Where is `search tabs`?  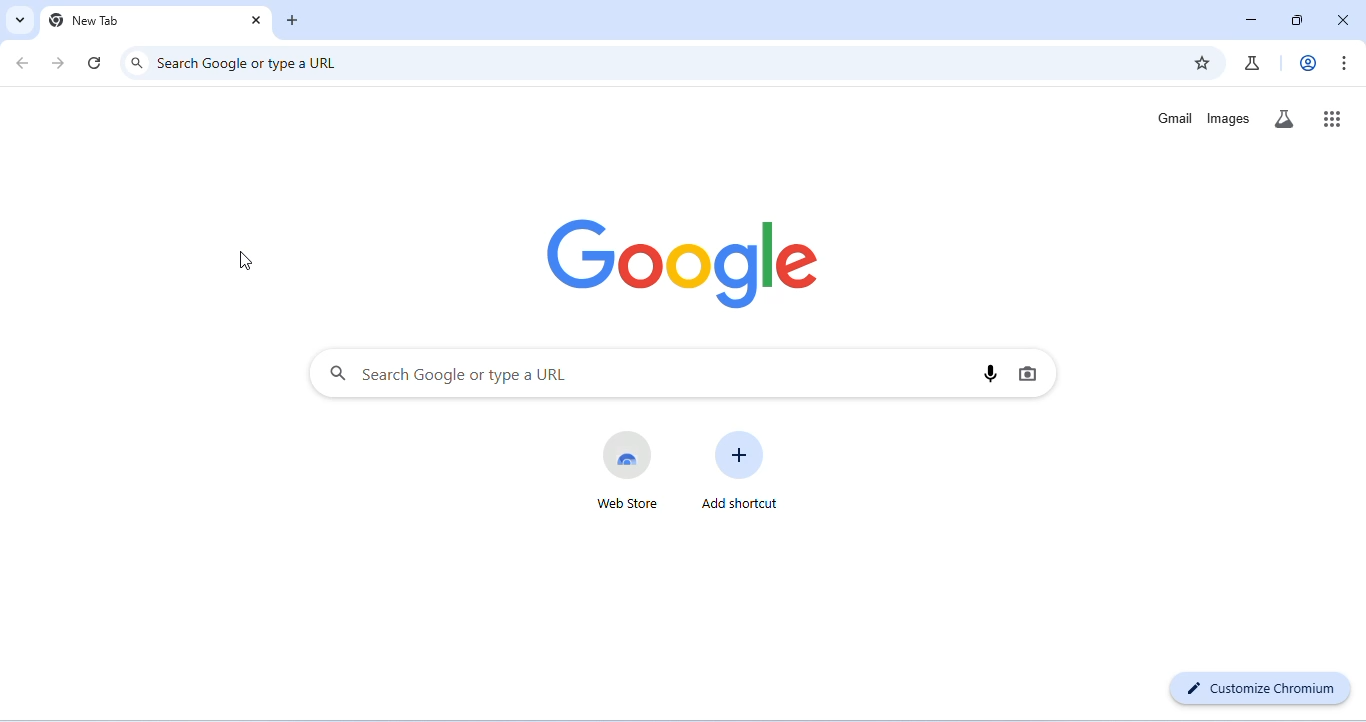
search tabs is located at coordinates (20, 20).